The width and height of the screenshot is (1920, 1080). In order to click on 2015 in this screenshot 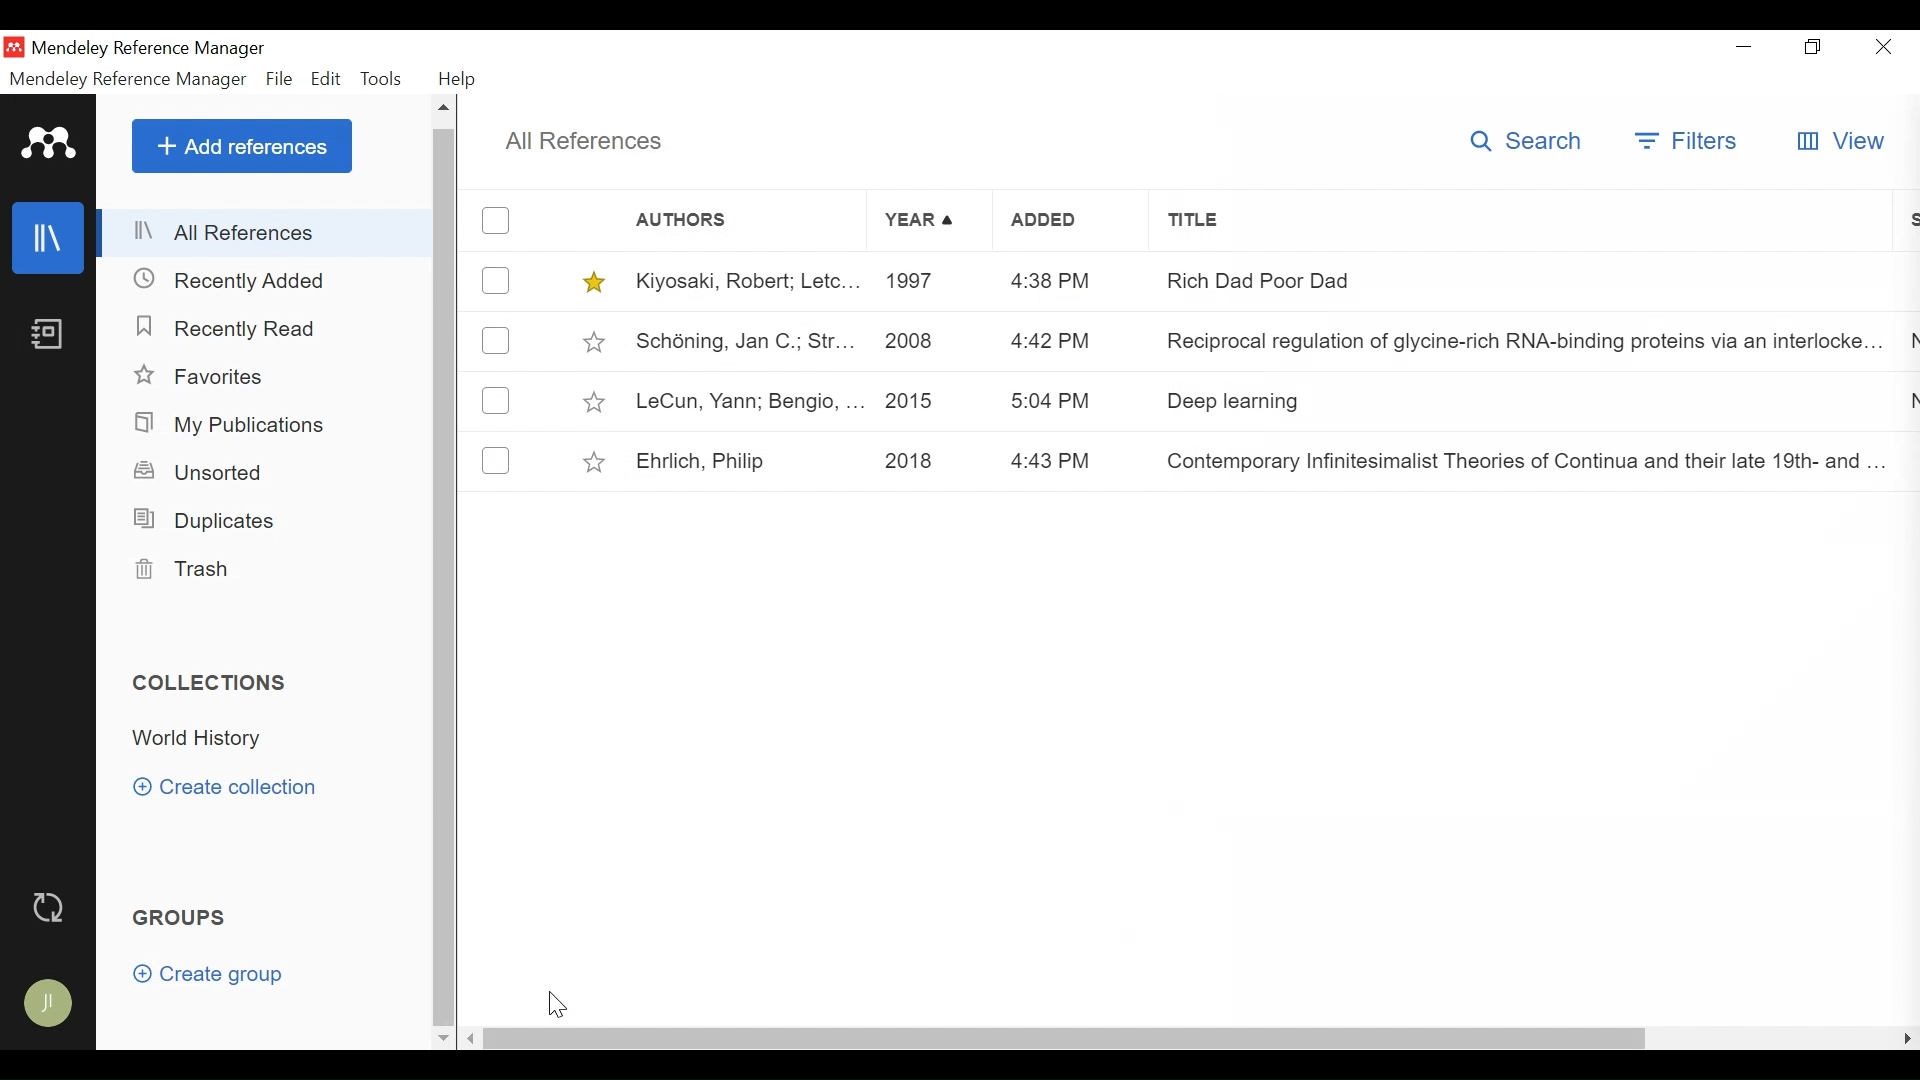, I will do `click(928, 400)`.